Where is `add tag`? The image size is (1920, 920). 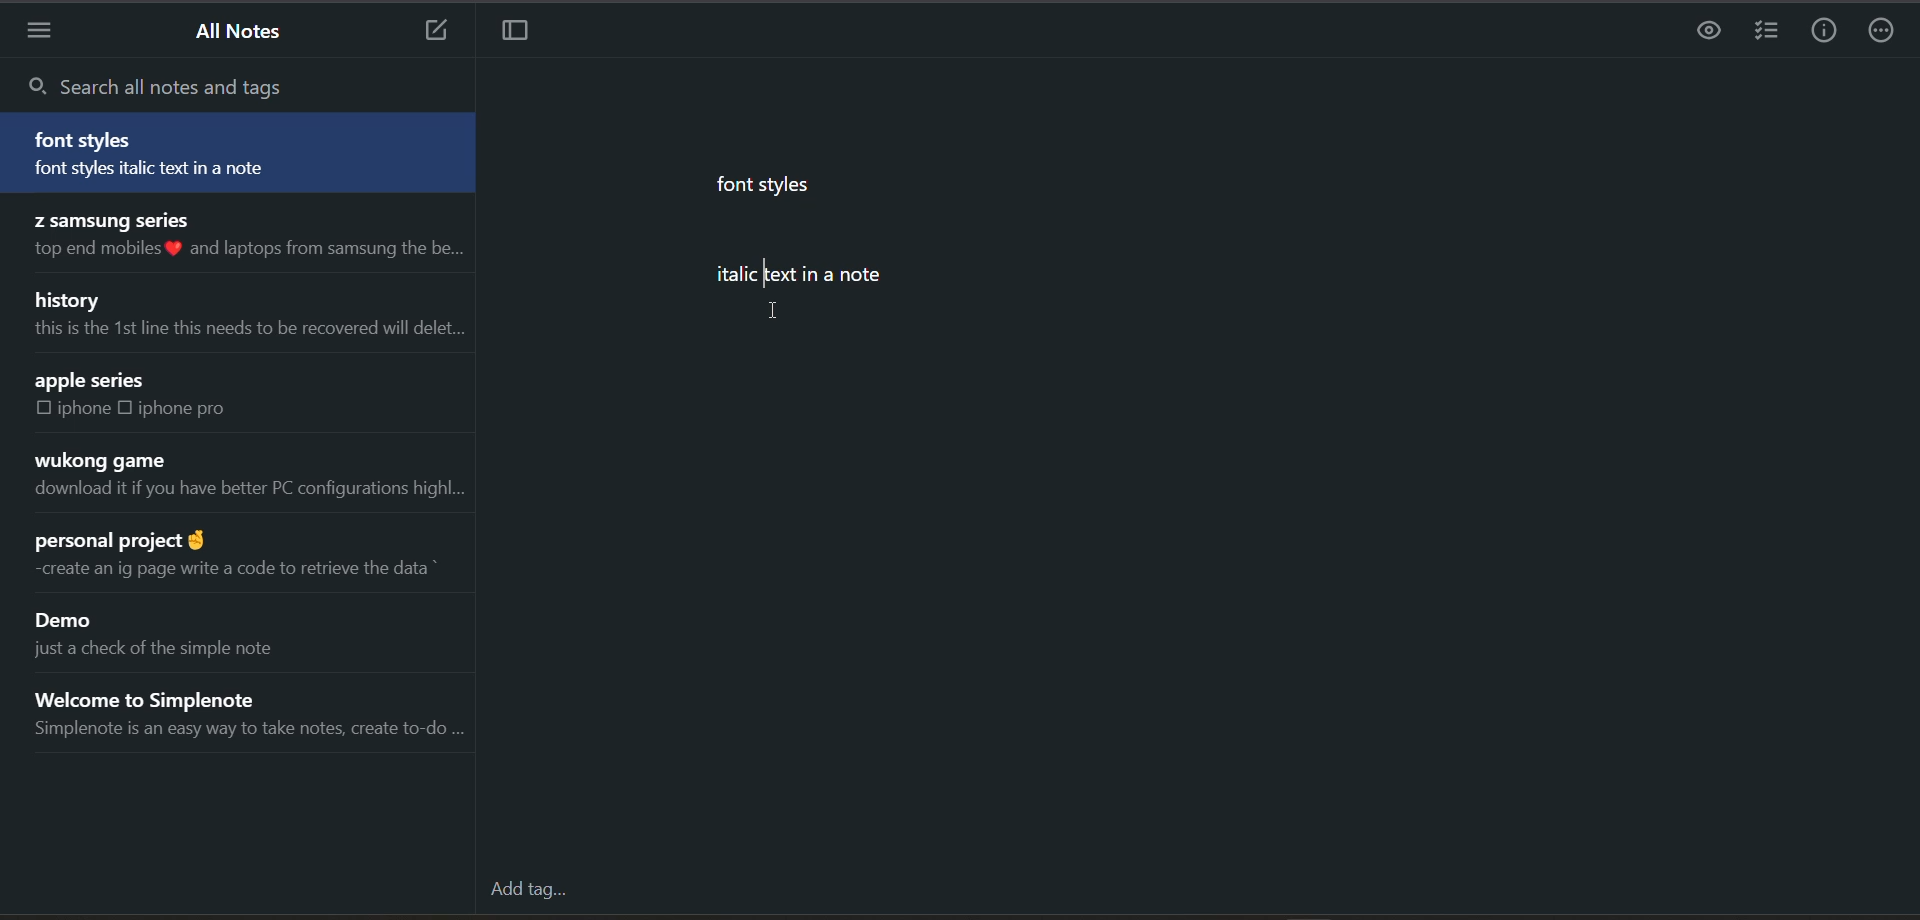
add tag is located at coordinates (531, 888).